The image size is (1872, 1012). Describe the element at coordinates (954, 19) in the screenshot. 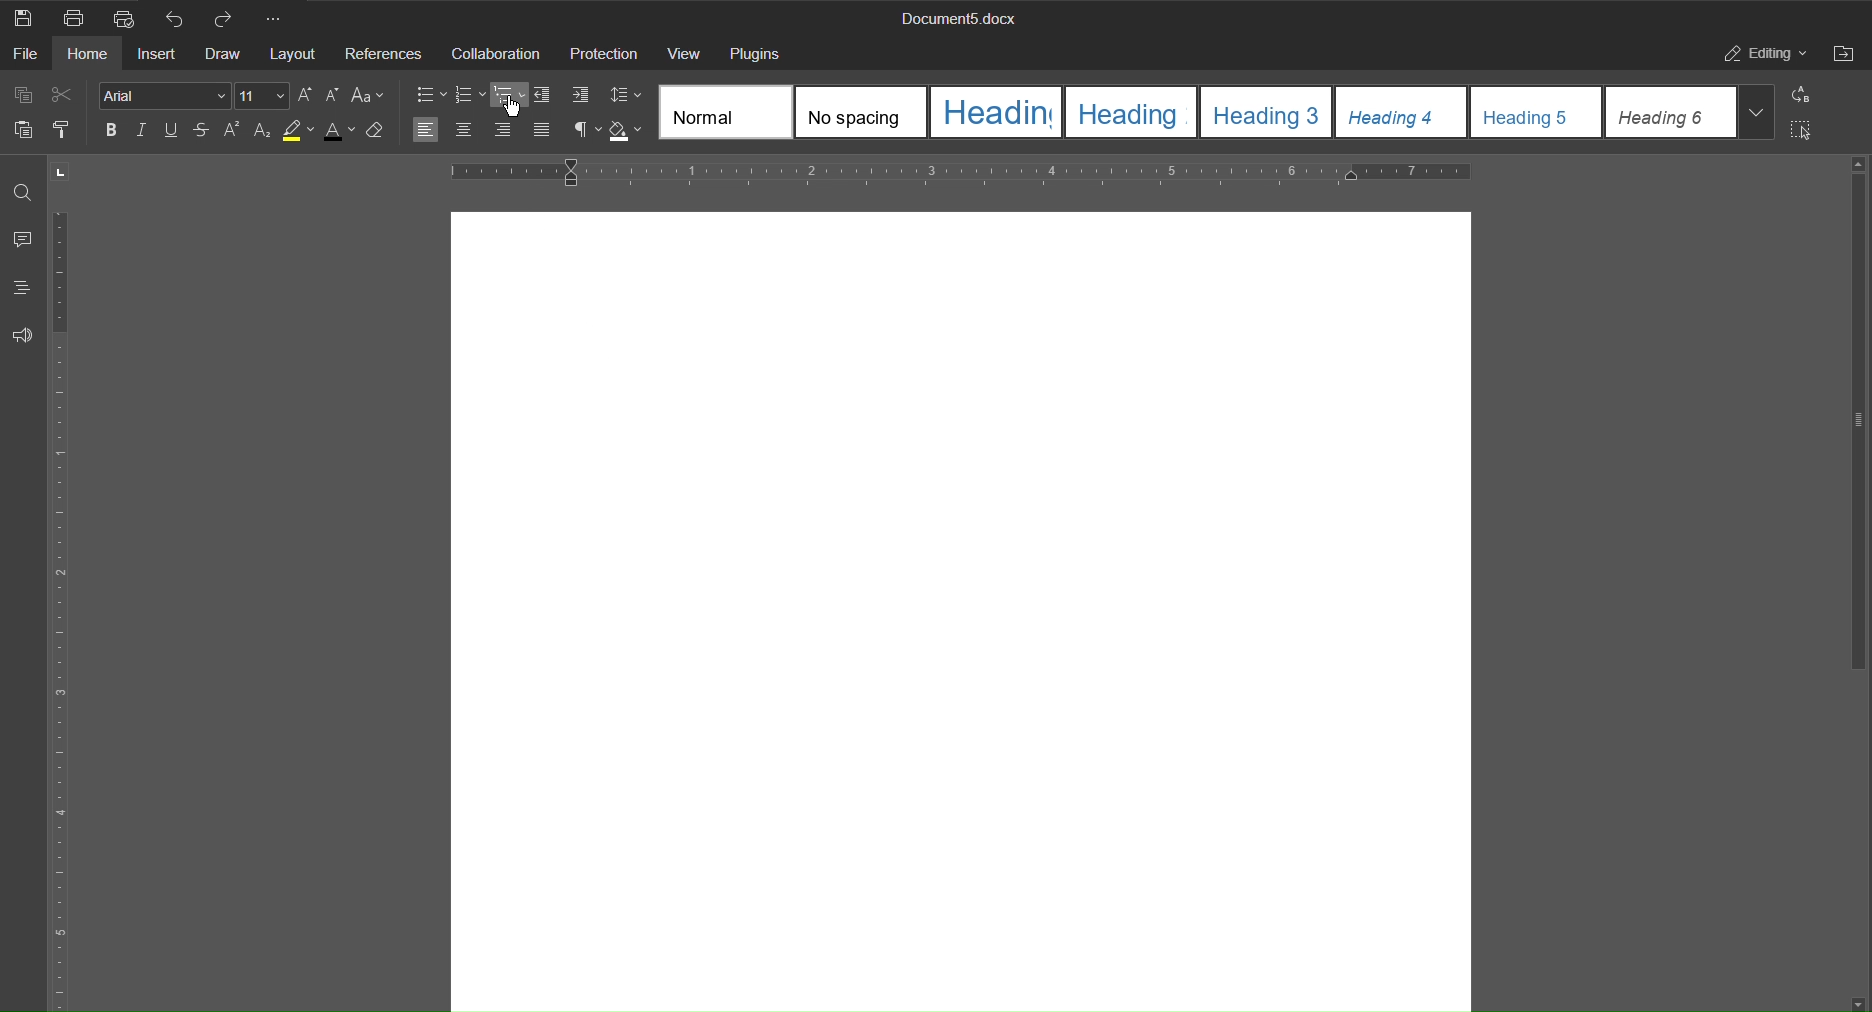

I see `Document5.docx` at that location.